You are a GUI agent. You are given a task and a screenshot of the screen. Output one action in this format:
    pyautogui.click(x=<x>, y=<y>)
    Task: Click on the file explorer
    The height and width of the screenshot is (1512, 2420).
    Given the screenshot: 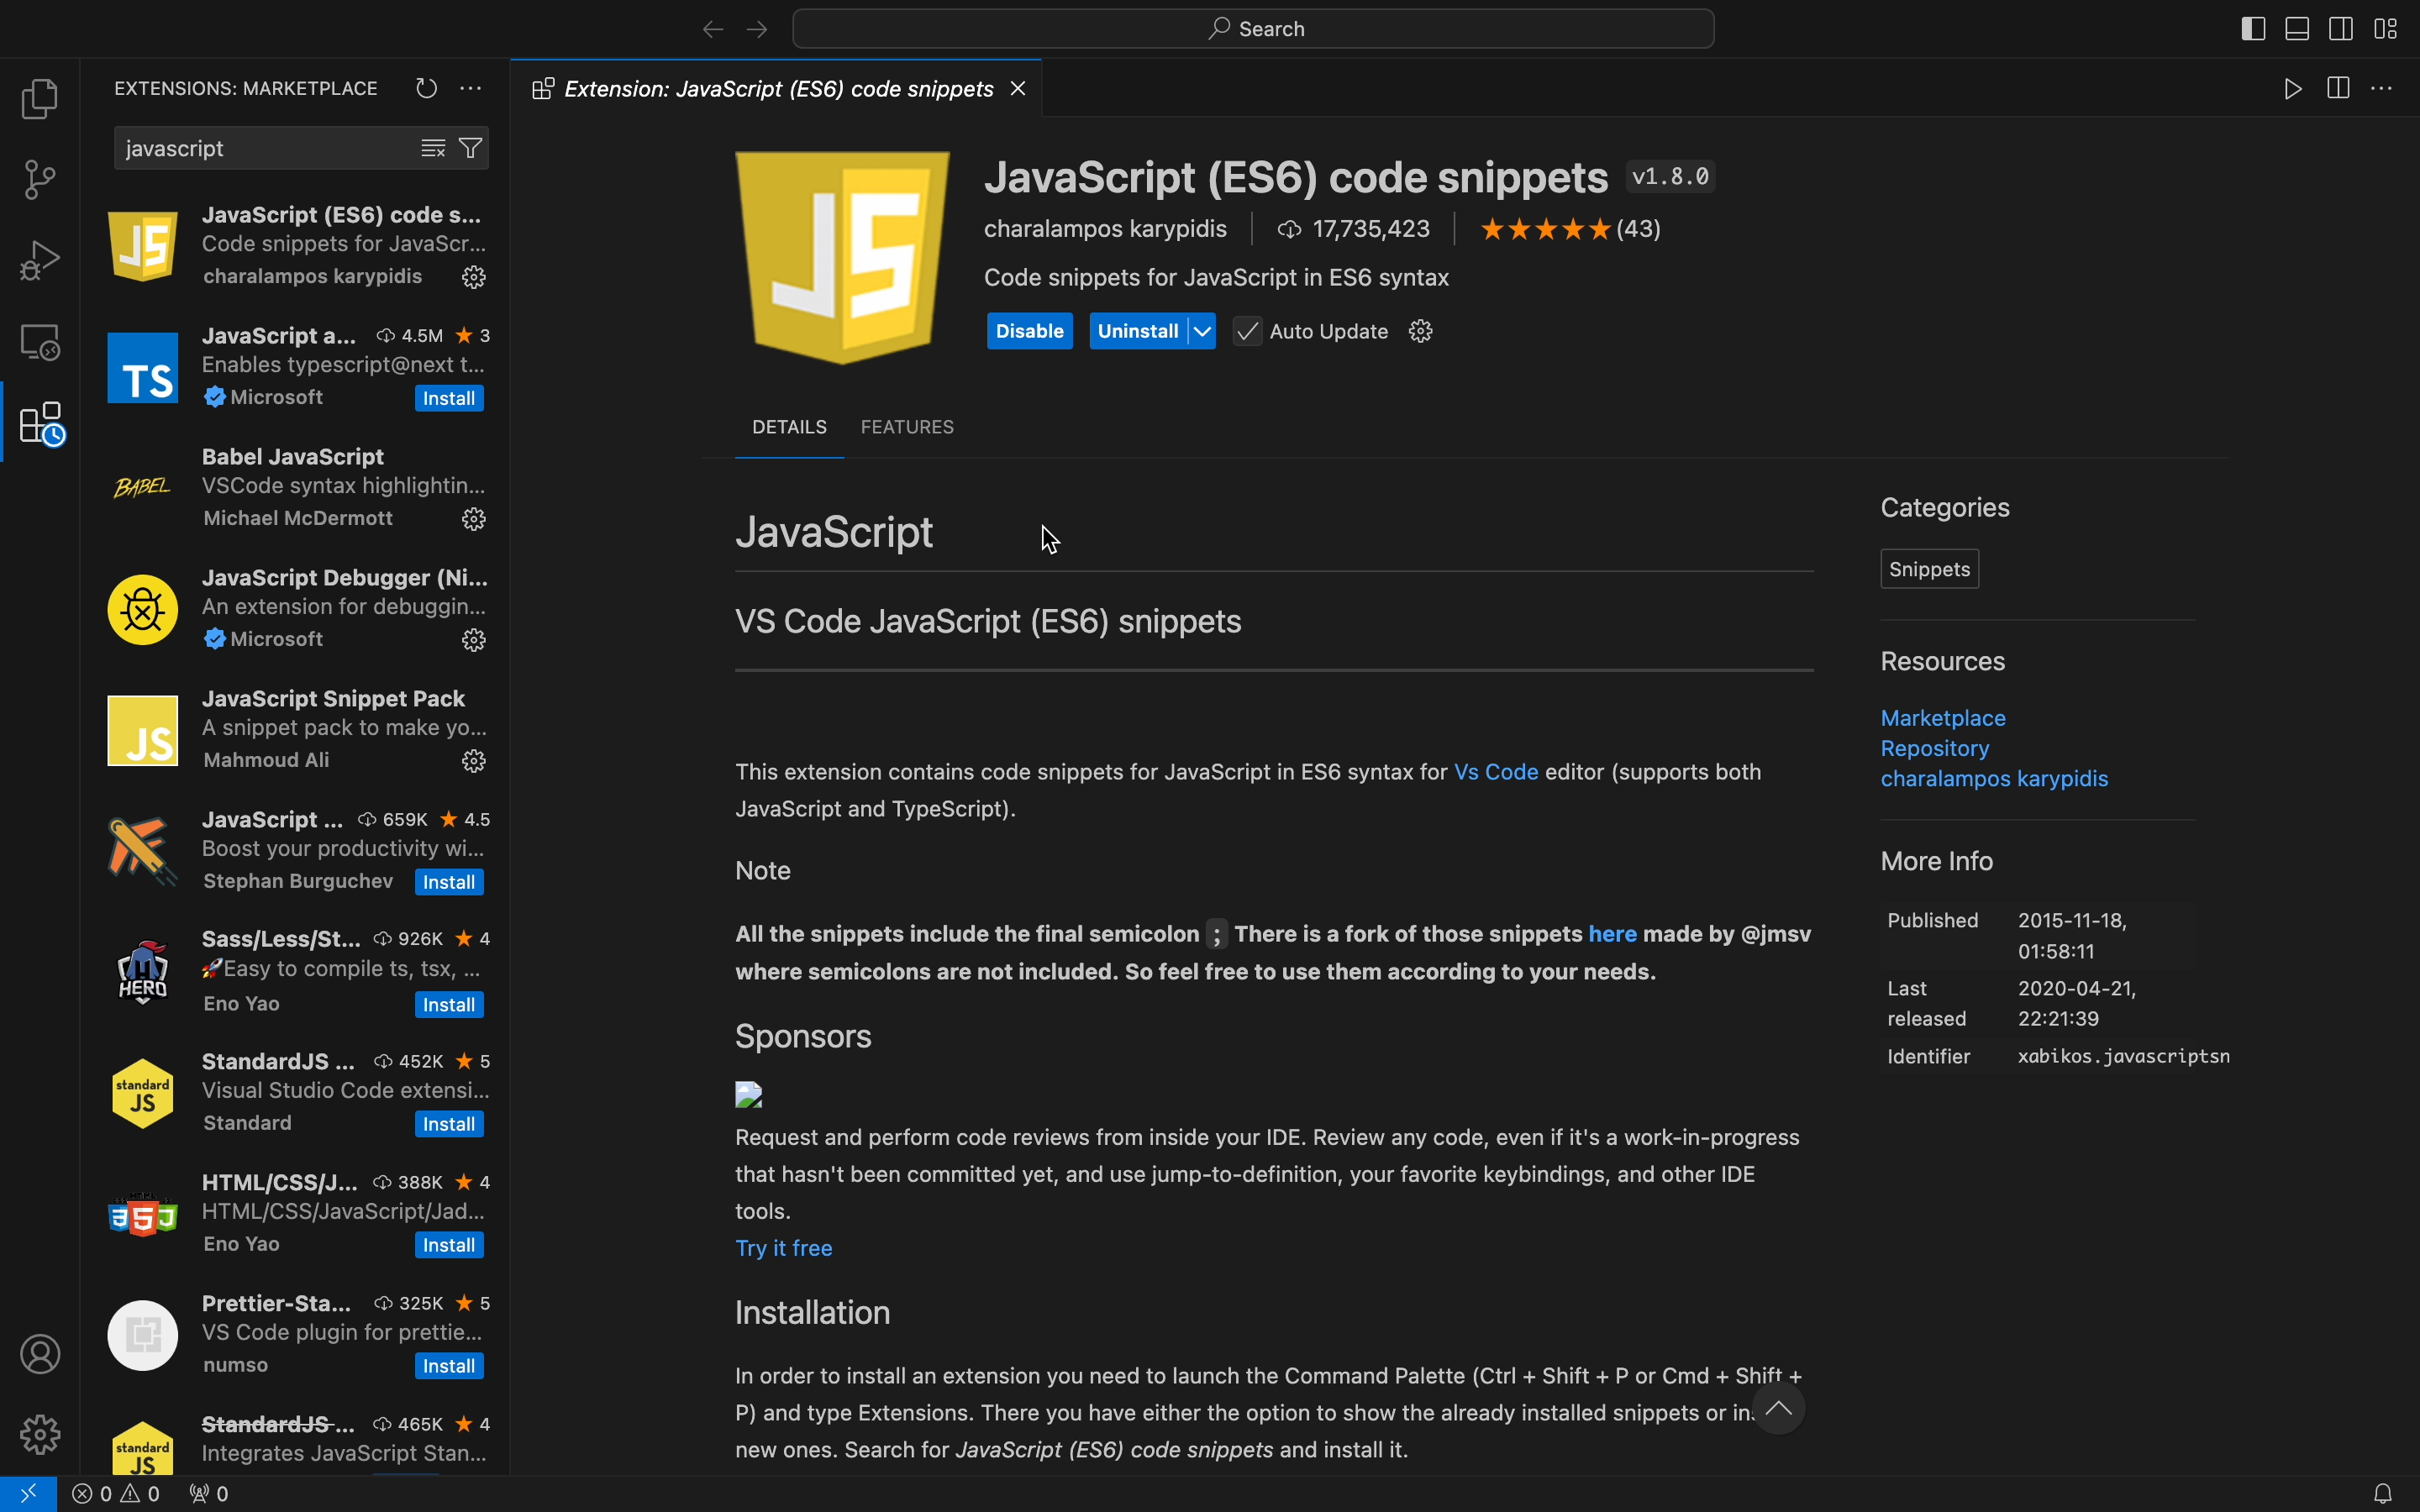 What is the action you would take?
    pyautogui.click(x=43, y=98)
    